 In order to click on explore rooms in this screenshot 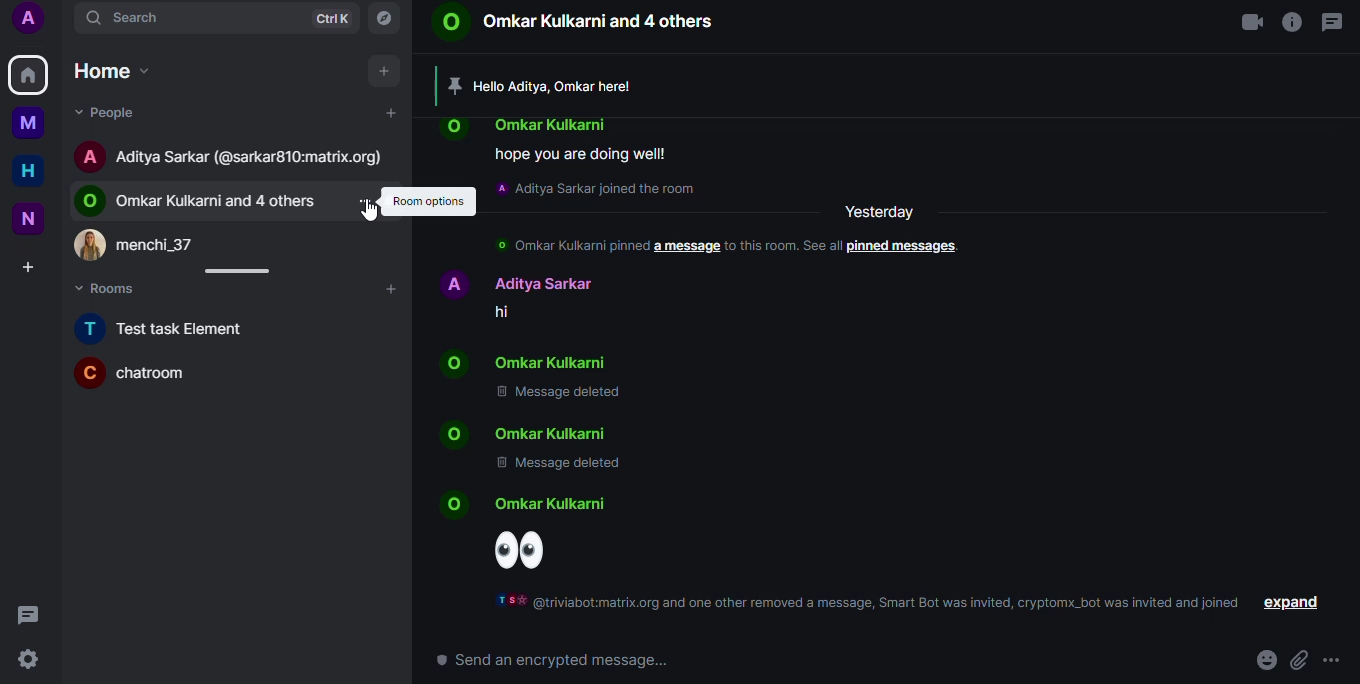, I will do `click(384, 19)`.